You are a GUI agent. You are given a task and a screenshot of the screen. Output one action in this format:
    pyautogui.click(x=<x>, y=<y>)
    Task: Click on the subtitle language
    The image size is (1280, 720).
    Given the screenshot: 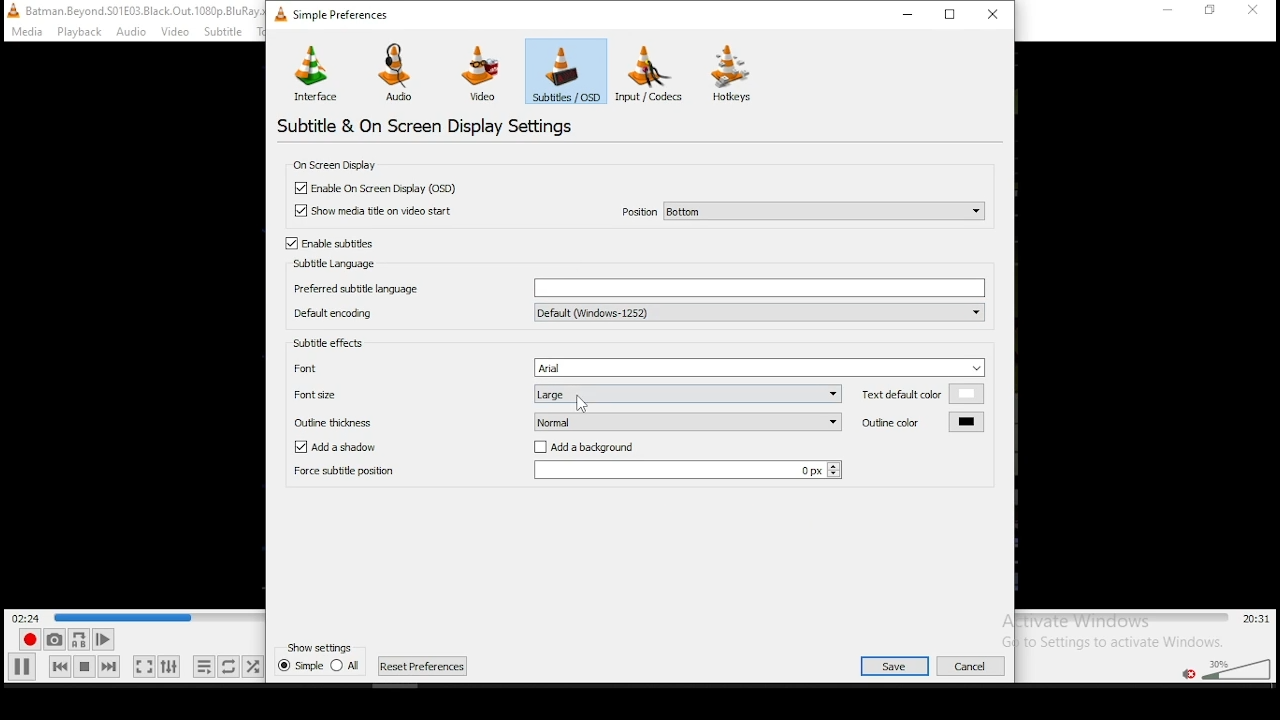 What is the action you would take?
    pyautogui.click(x=336, y=264)
    